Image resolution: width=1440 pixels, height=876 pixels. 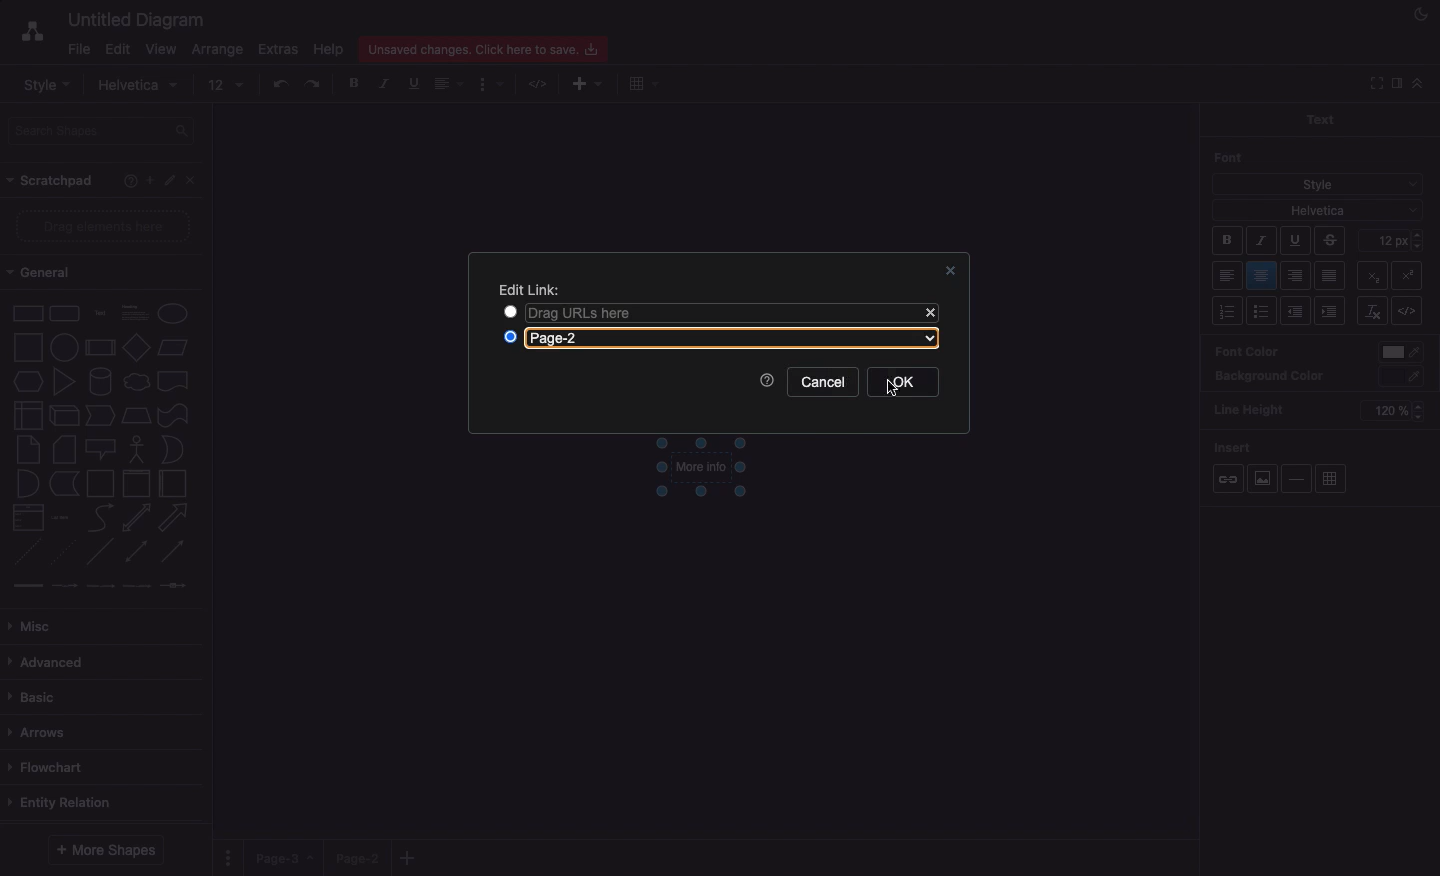 I want to click on checkbox, so click(x=508, y=311).